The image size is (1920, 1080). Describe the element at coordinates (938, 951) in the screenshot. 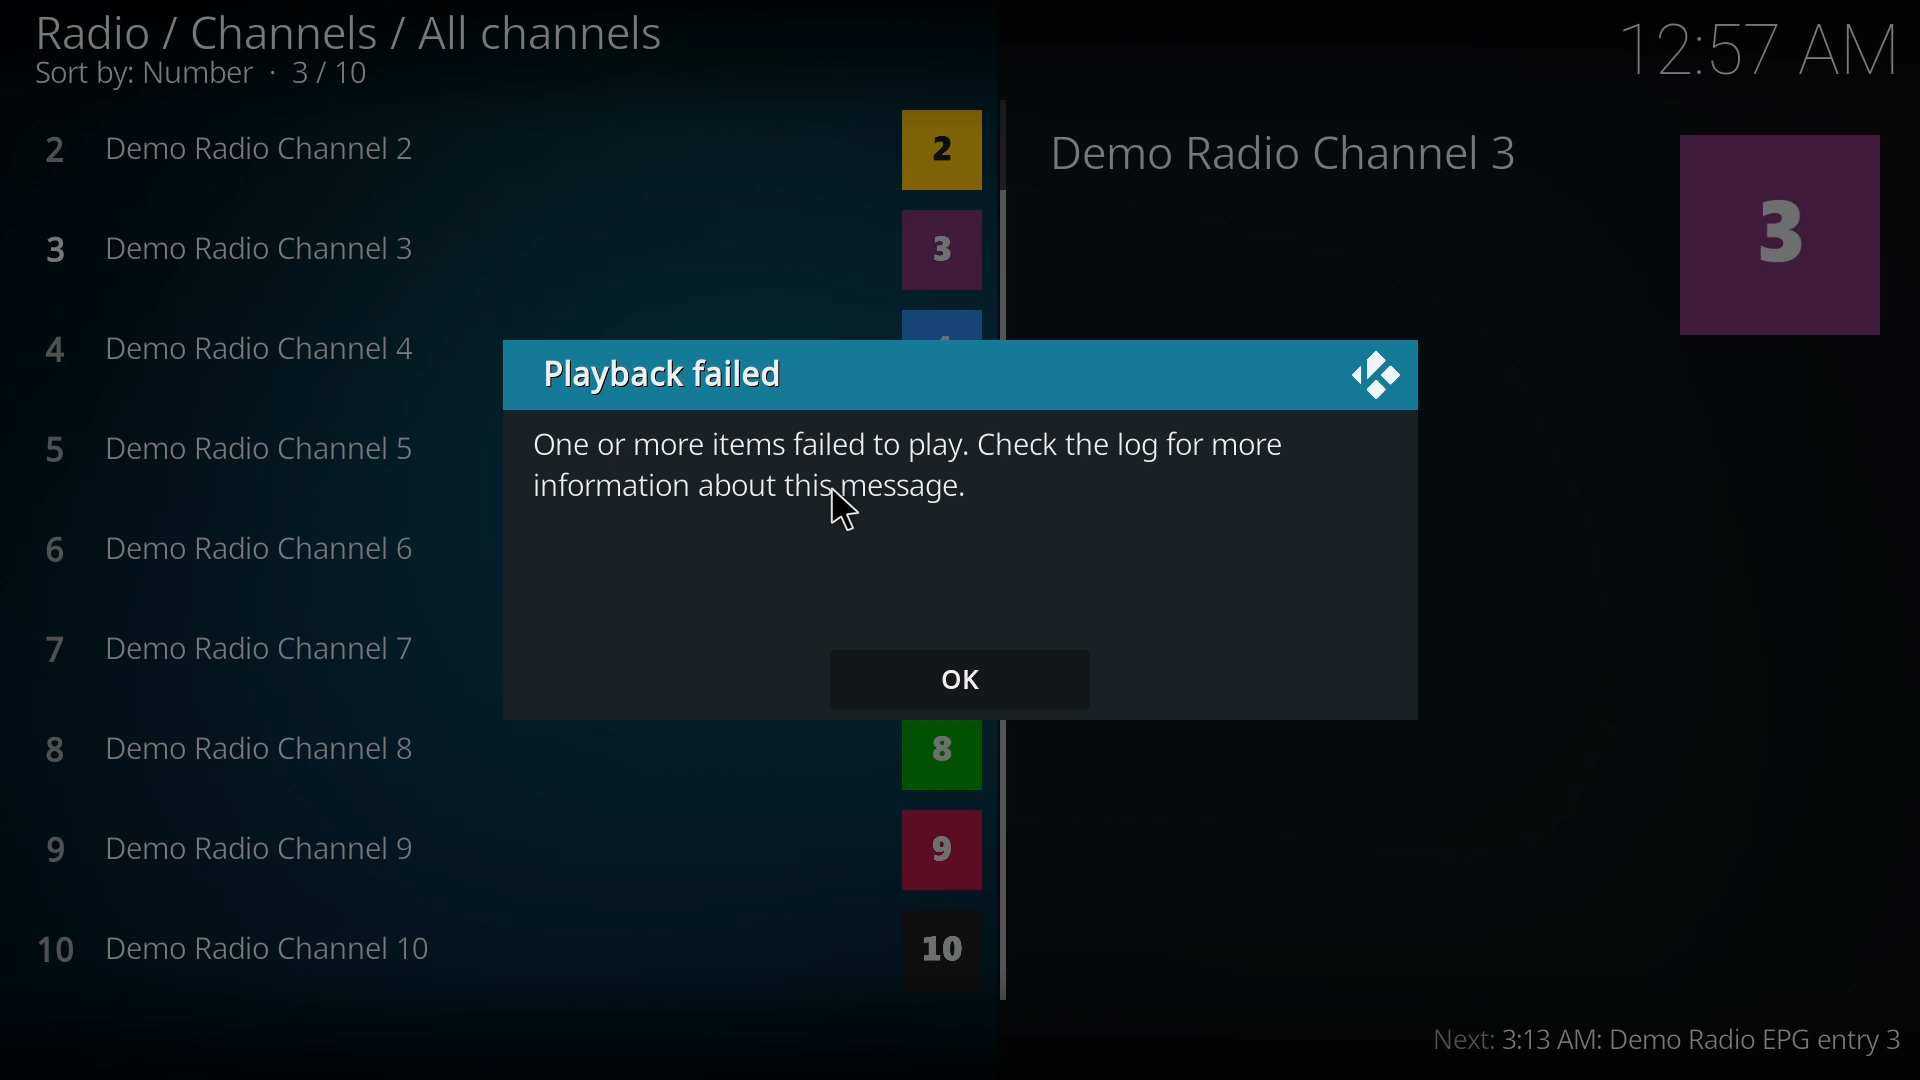

I see `10` at that location.